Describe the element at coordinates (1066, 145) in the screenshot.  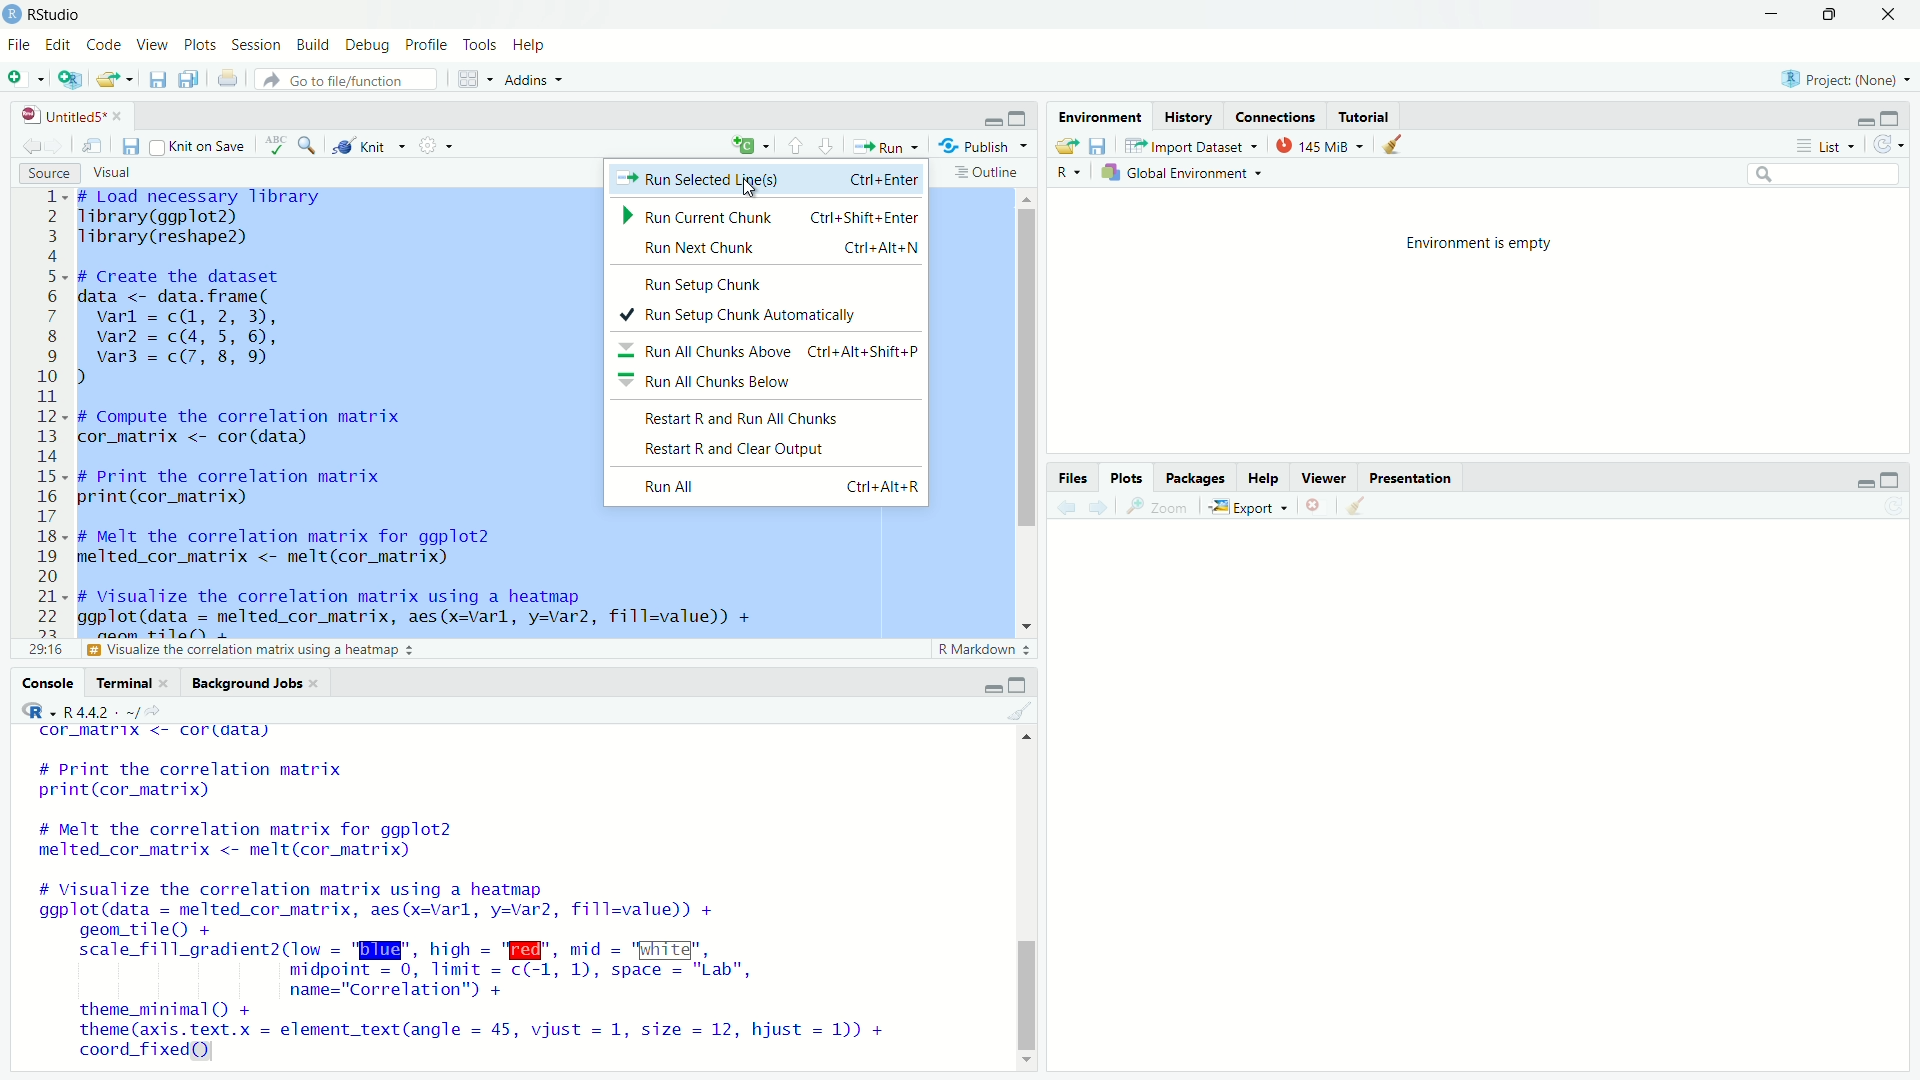
I see `load workspace` at that location.